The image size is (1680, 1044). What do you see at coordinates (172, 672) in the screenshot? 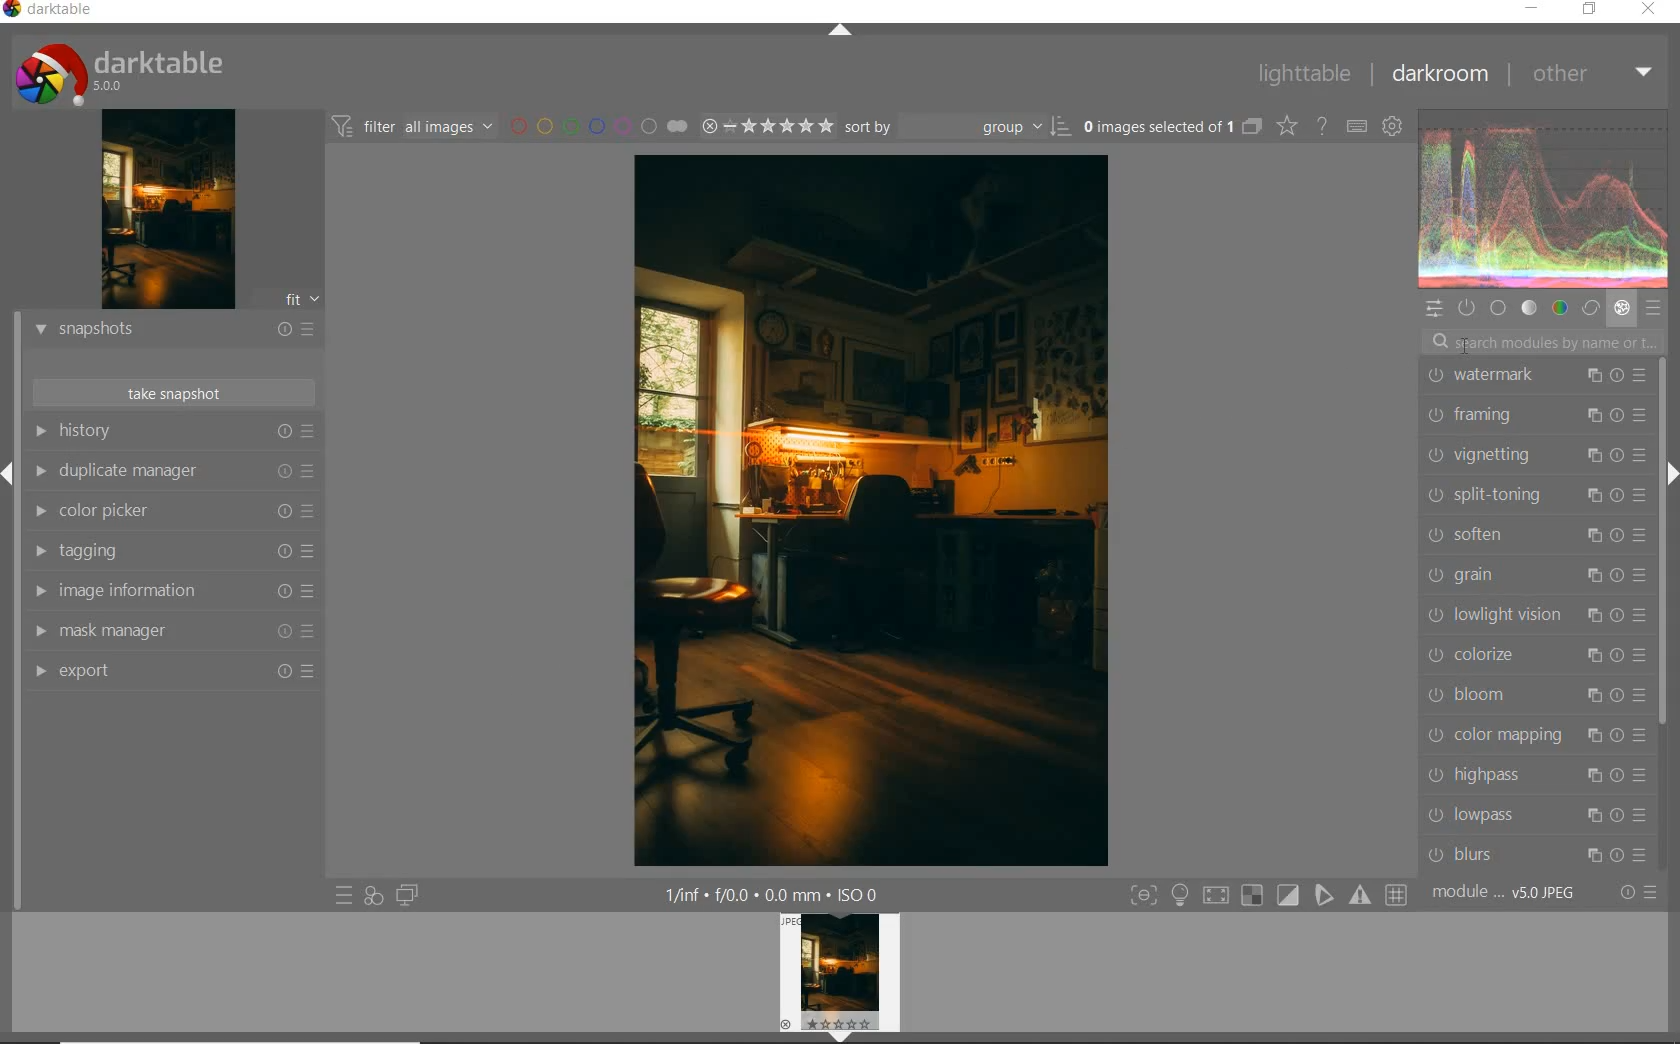
I see `export` at bounding box center [172, 672].